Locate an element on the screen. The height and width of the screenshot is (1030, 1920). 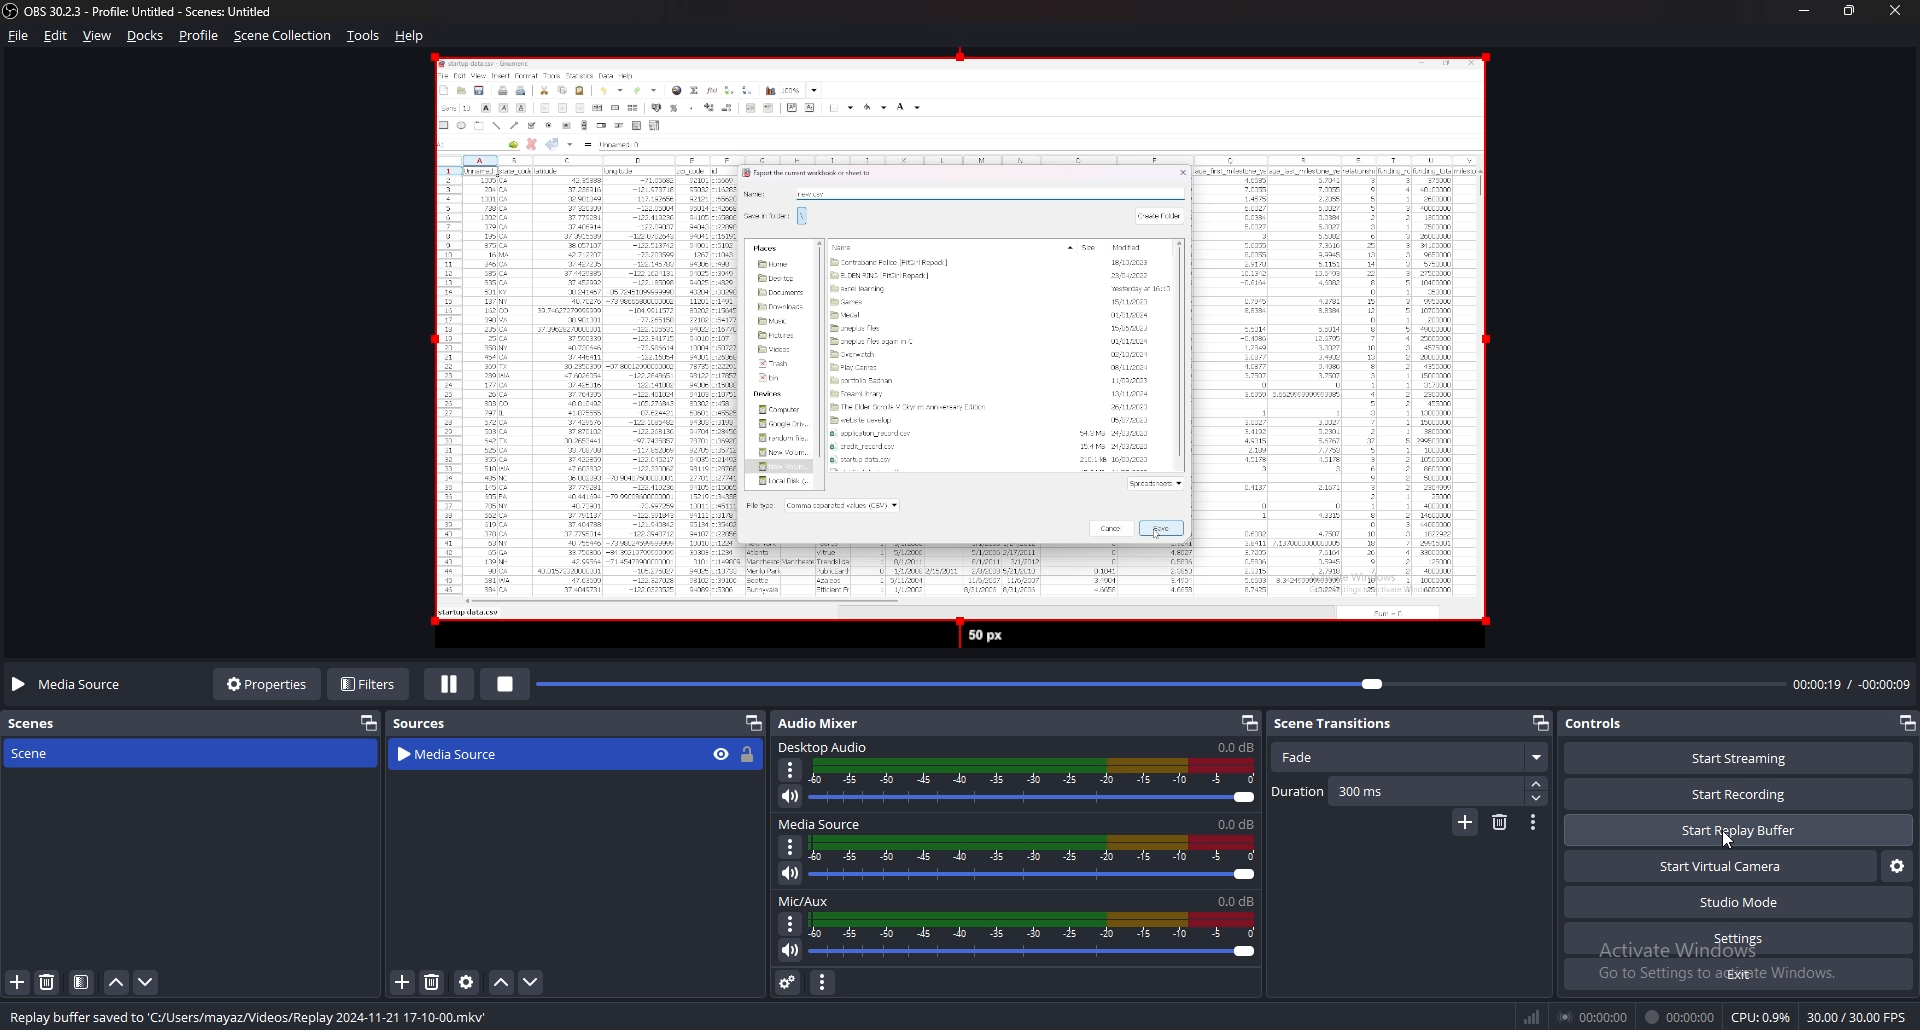
media source is located at coordinates (72, 685).